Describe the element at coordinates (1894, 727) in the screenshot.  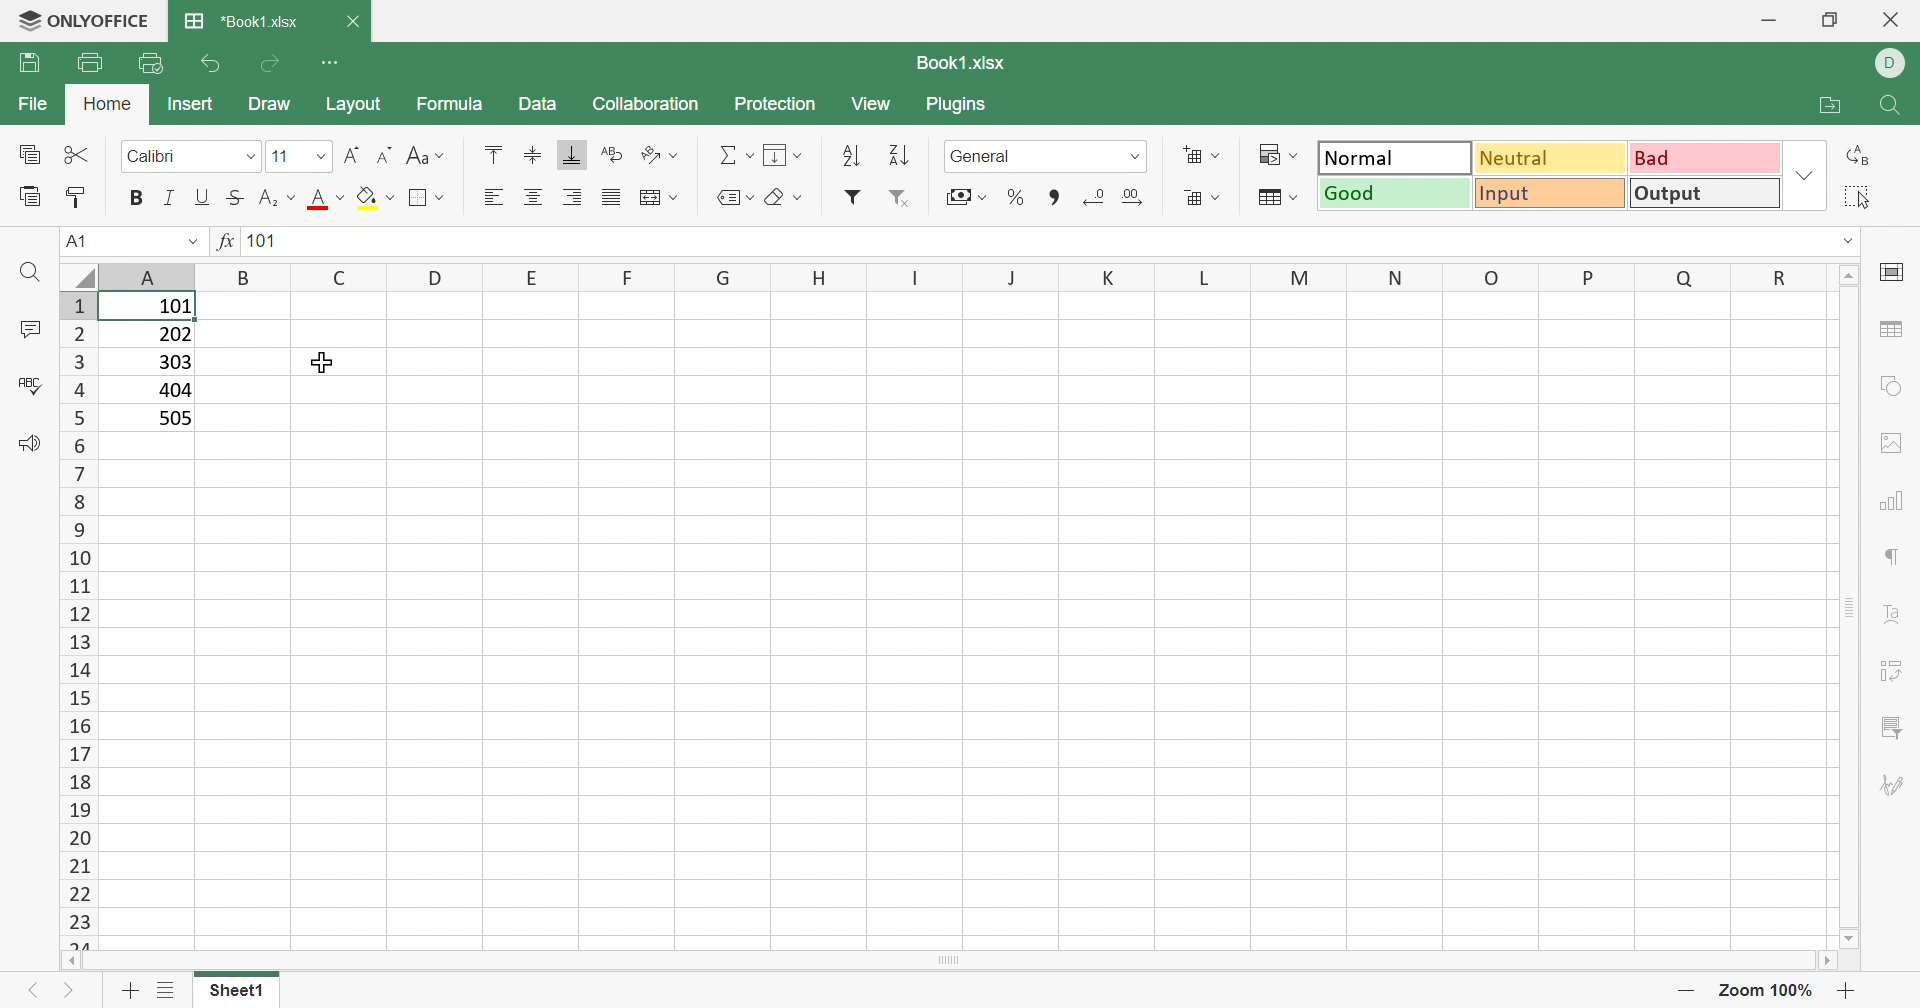
I see `slicer settings` at that location.